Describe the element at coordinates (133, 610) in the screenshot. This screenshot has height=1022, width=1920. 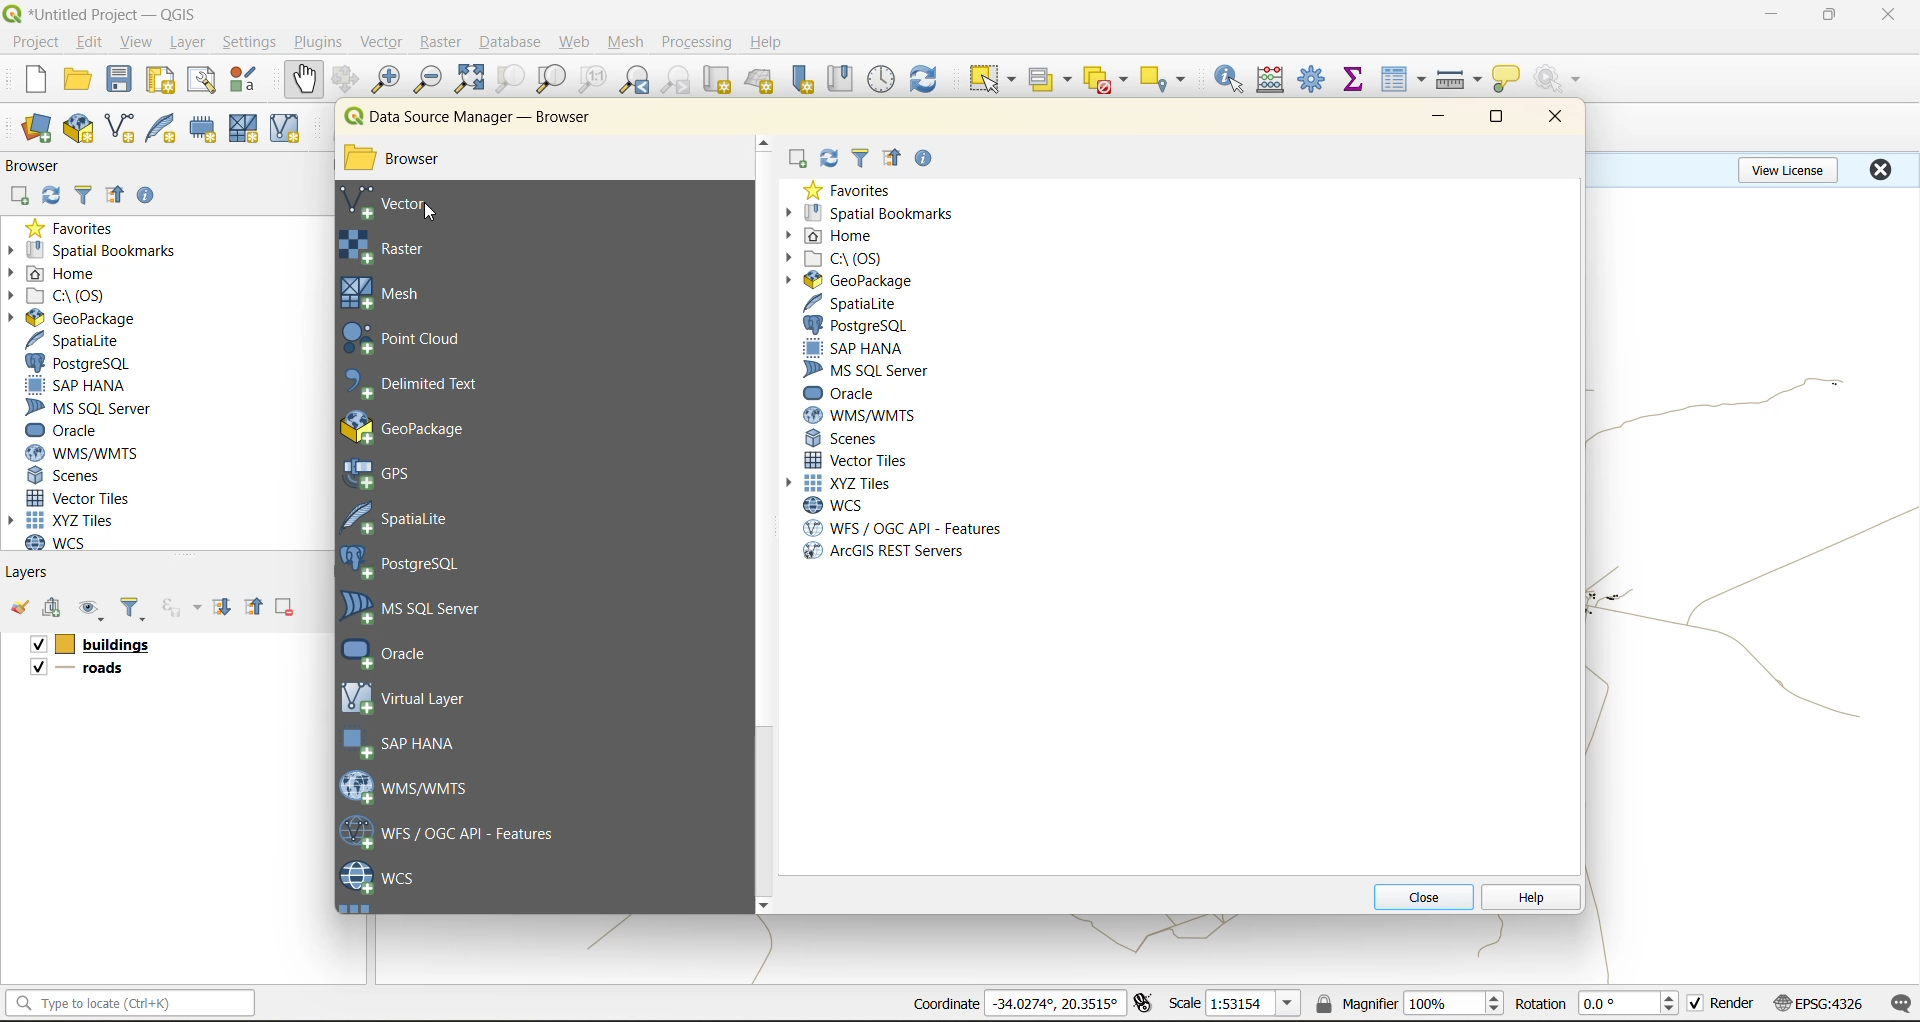
I see `filter` at that location.